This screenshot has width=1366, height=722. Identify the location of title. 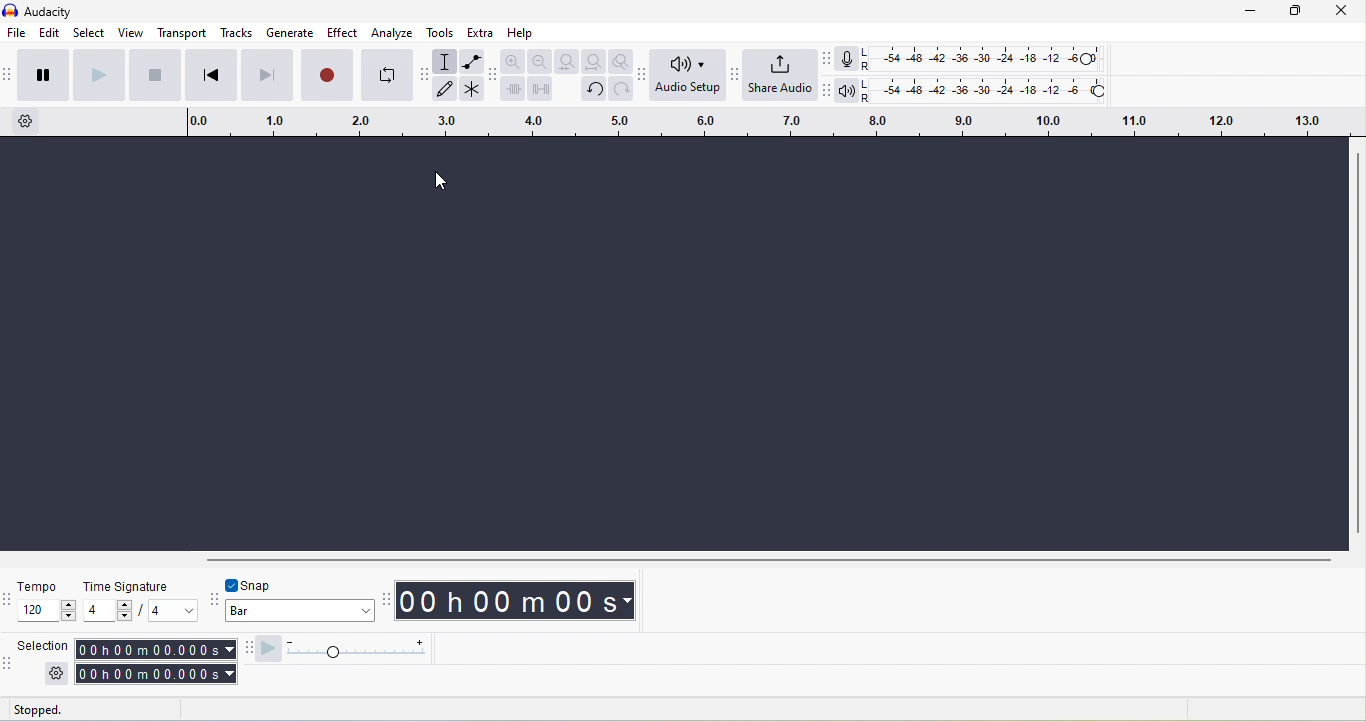
(57, 11).